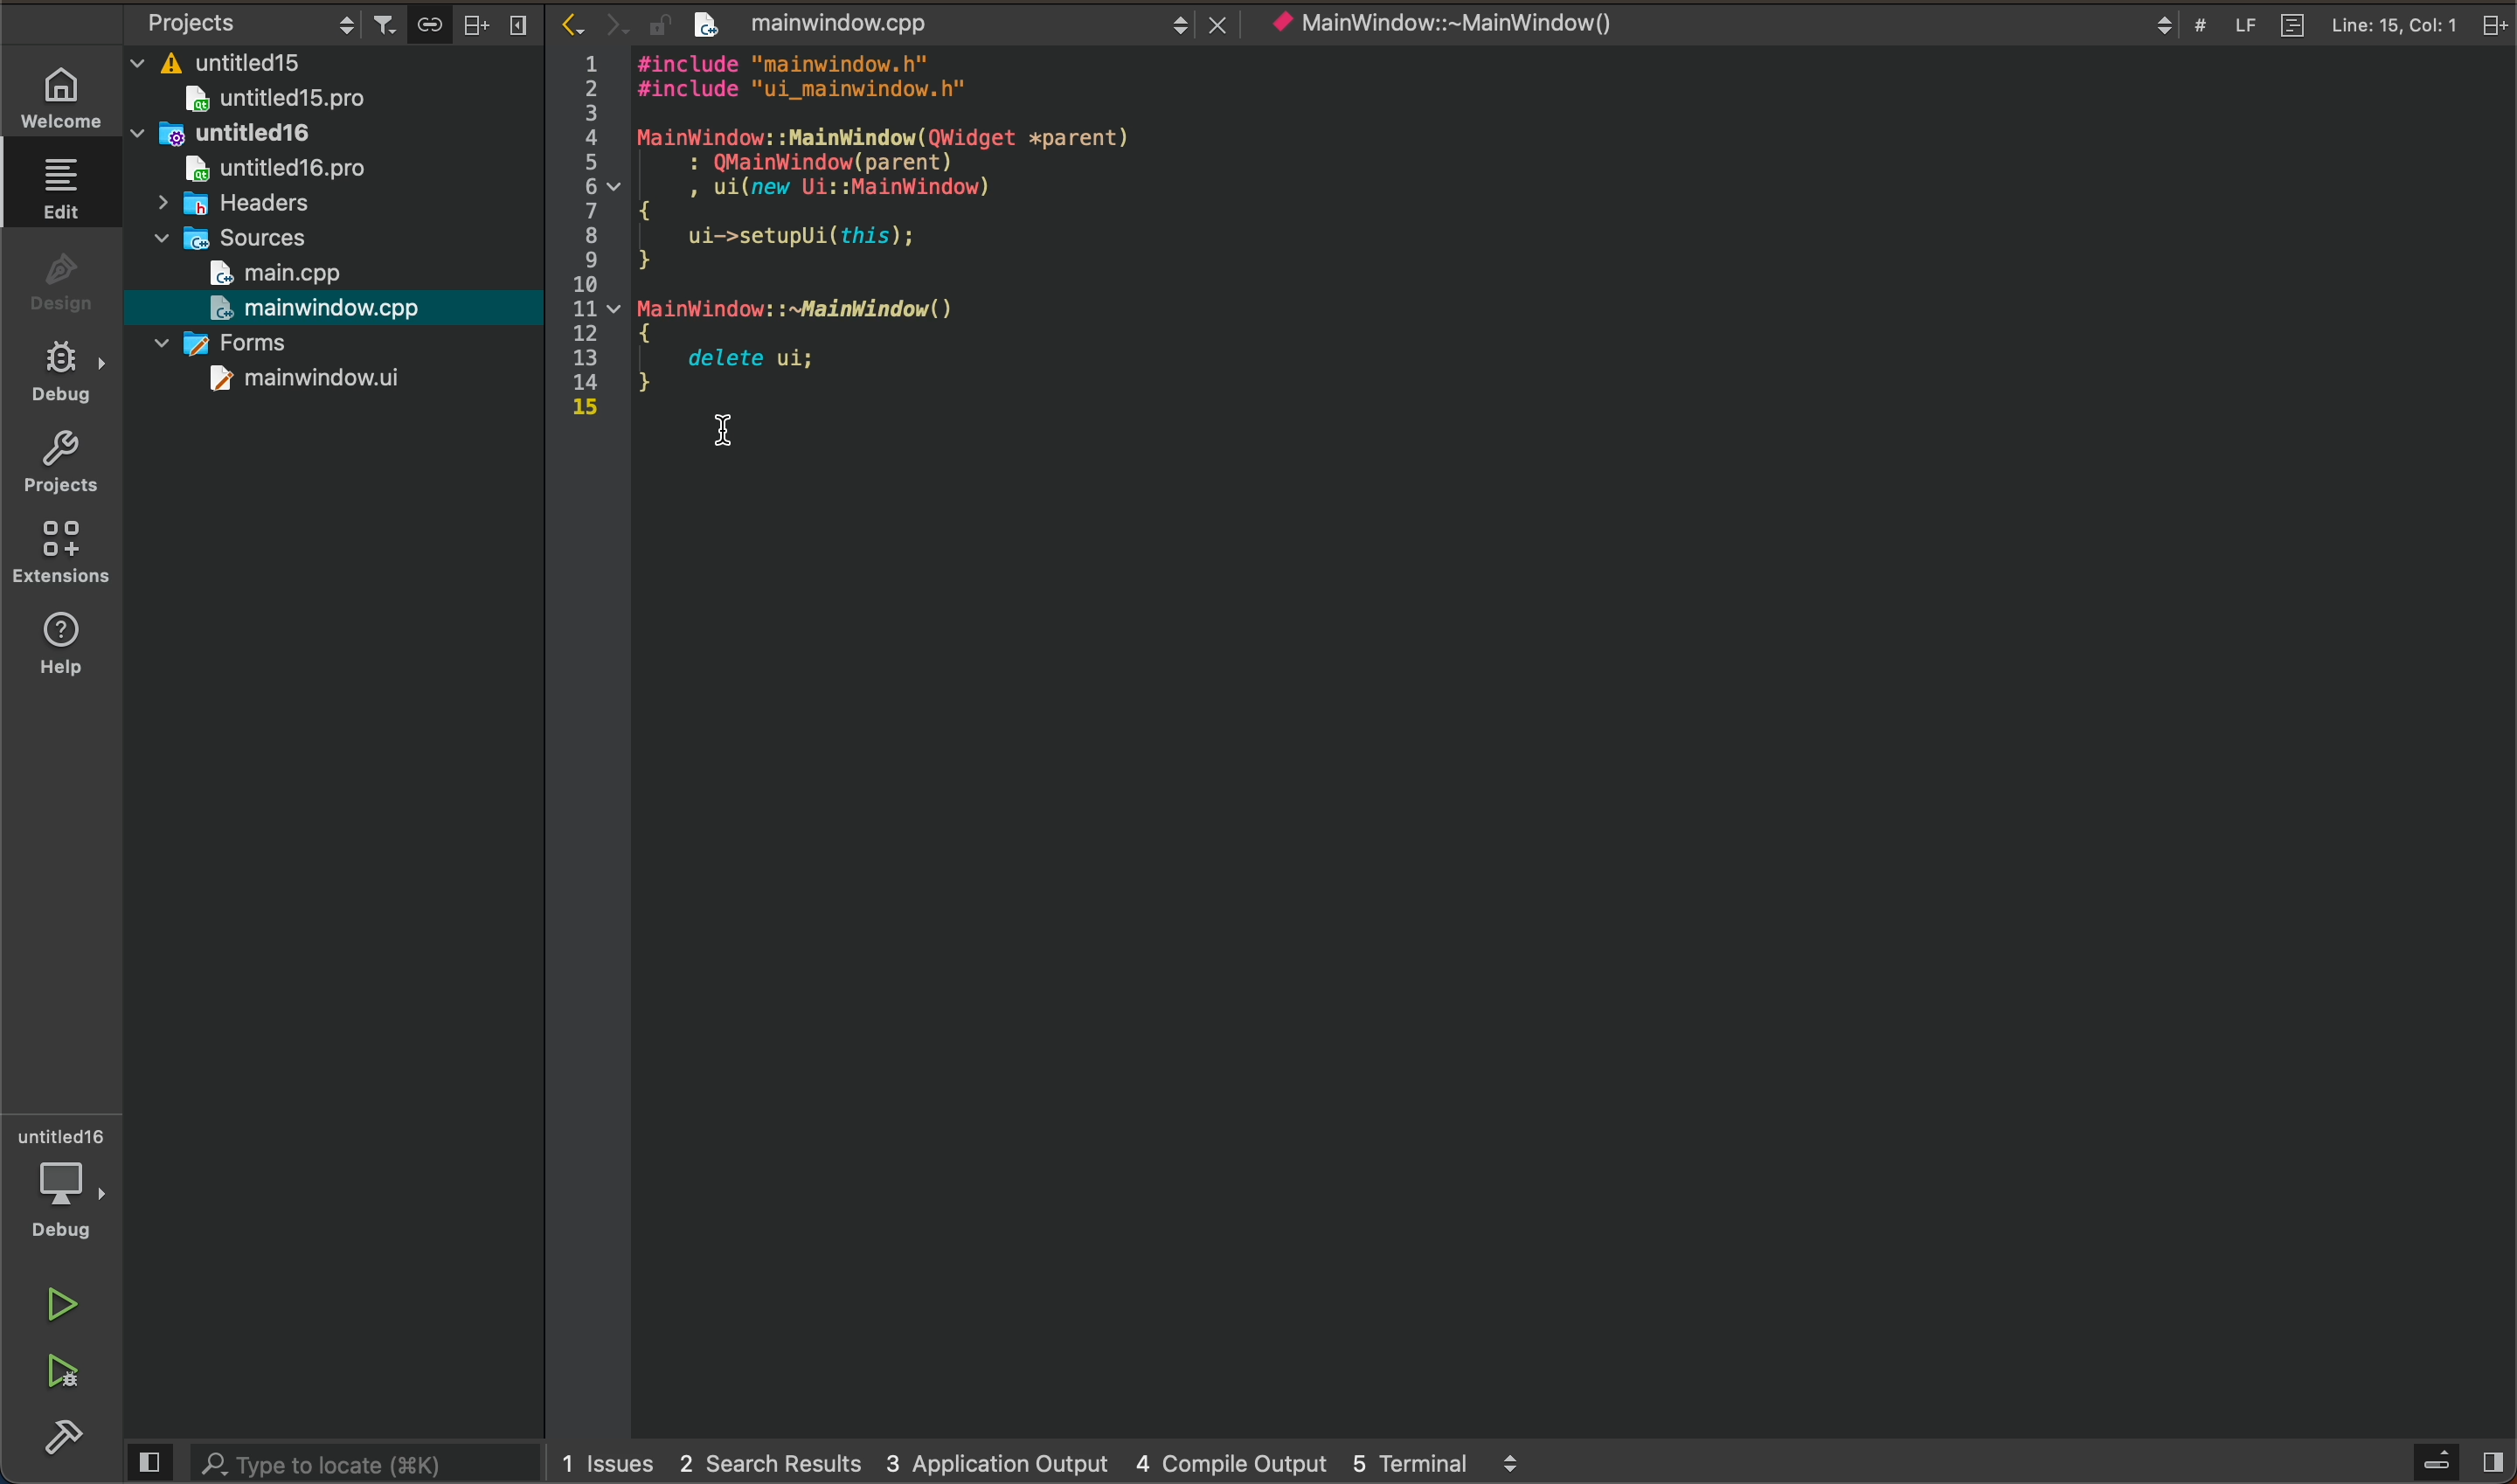 Image resolution: width=2517 pixels, height=1484 pixels. Describe the element at coordinates (470, 23) in the screenshot. I see `Arrange` at that location.